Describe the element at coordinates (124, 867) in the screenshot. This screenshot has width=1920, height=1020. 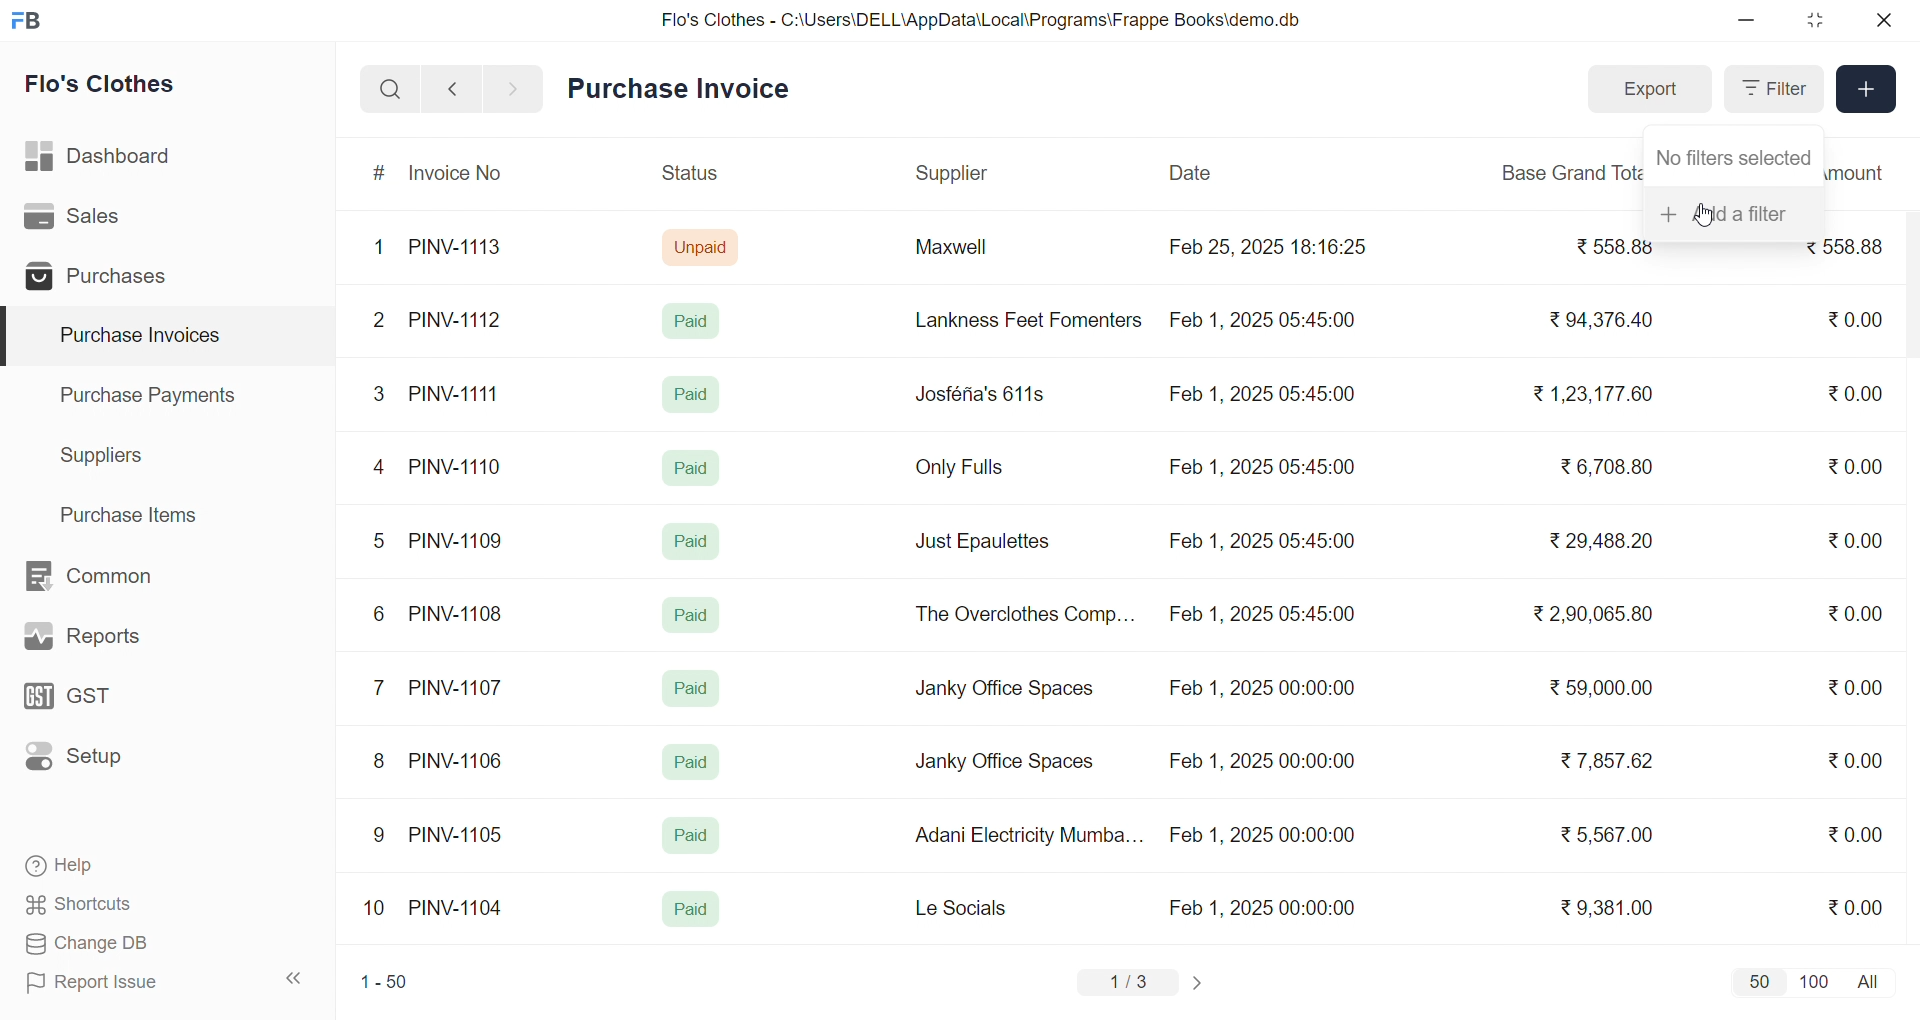
I see `Help` at that location.